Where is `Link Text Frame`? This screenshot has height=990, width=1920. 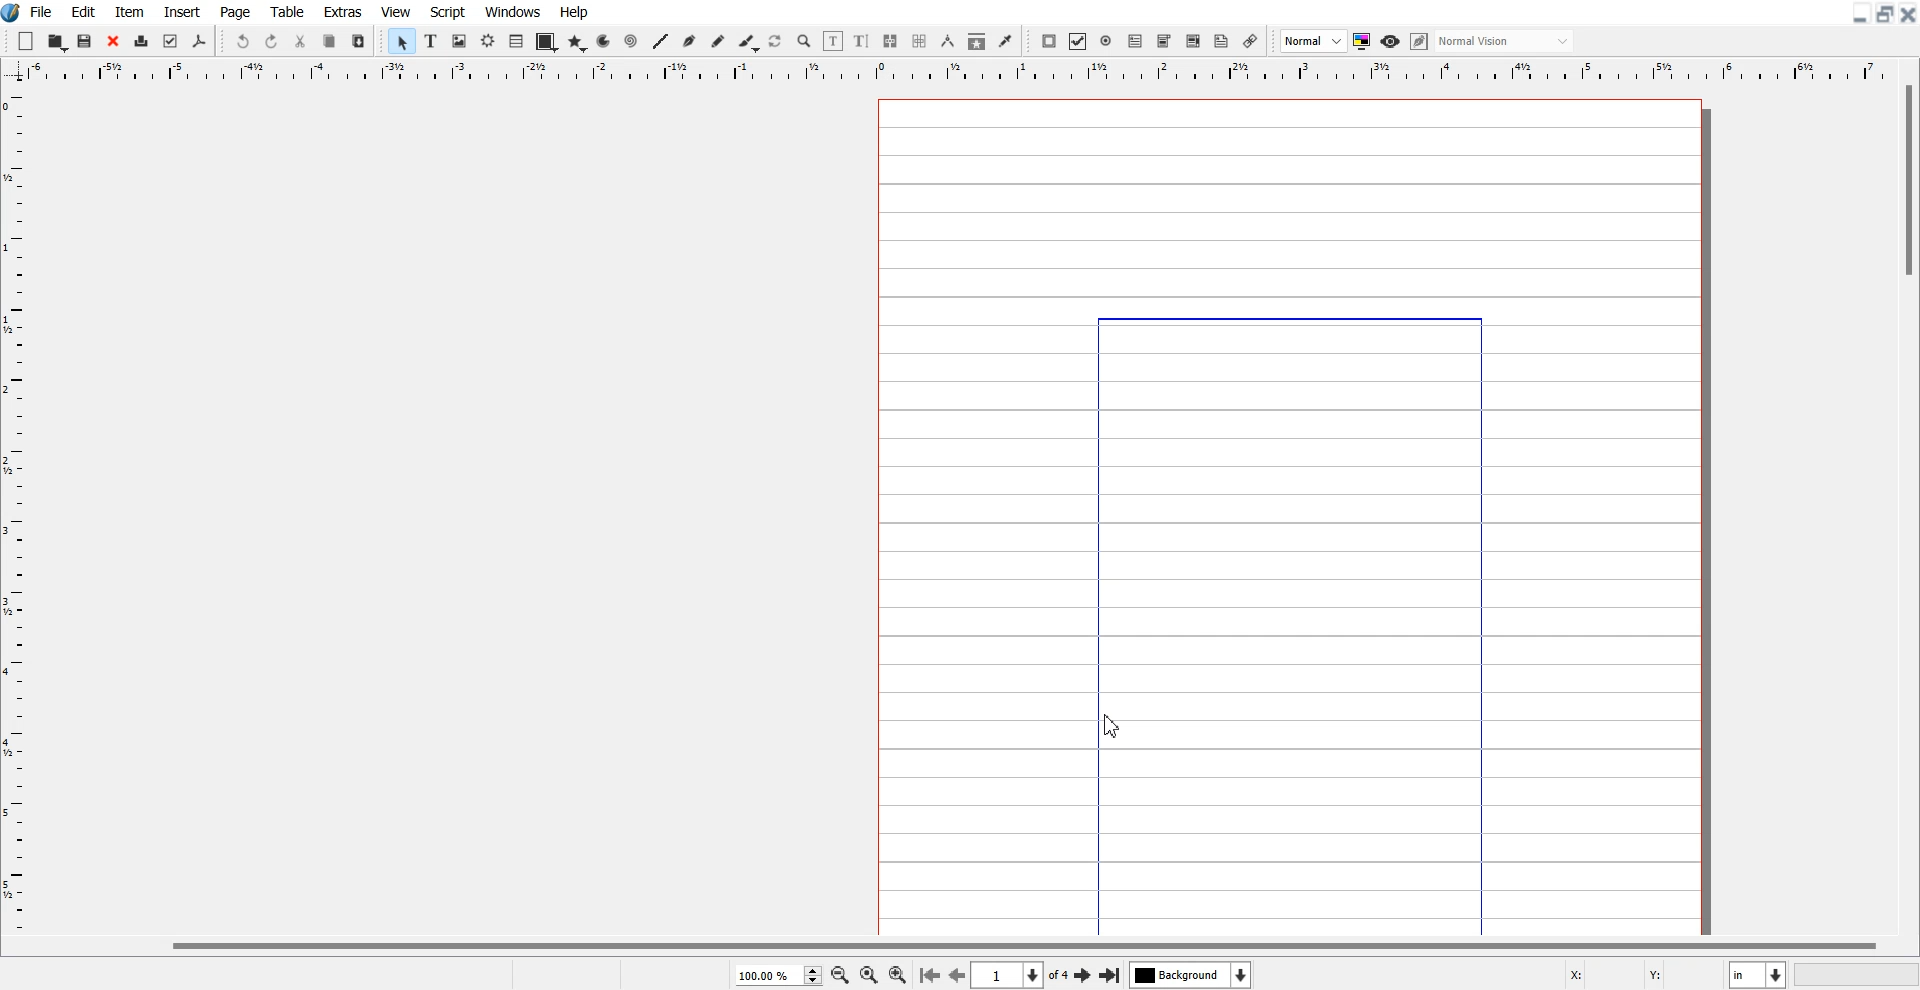
Link Text Frame is located at coordinates (890, 41).